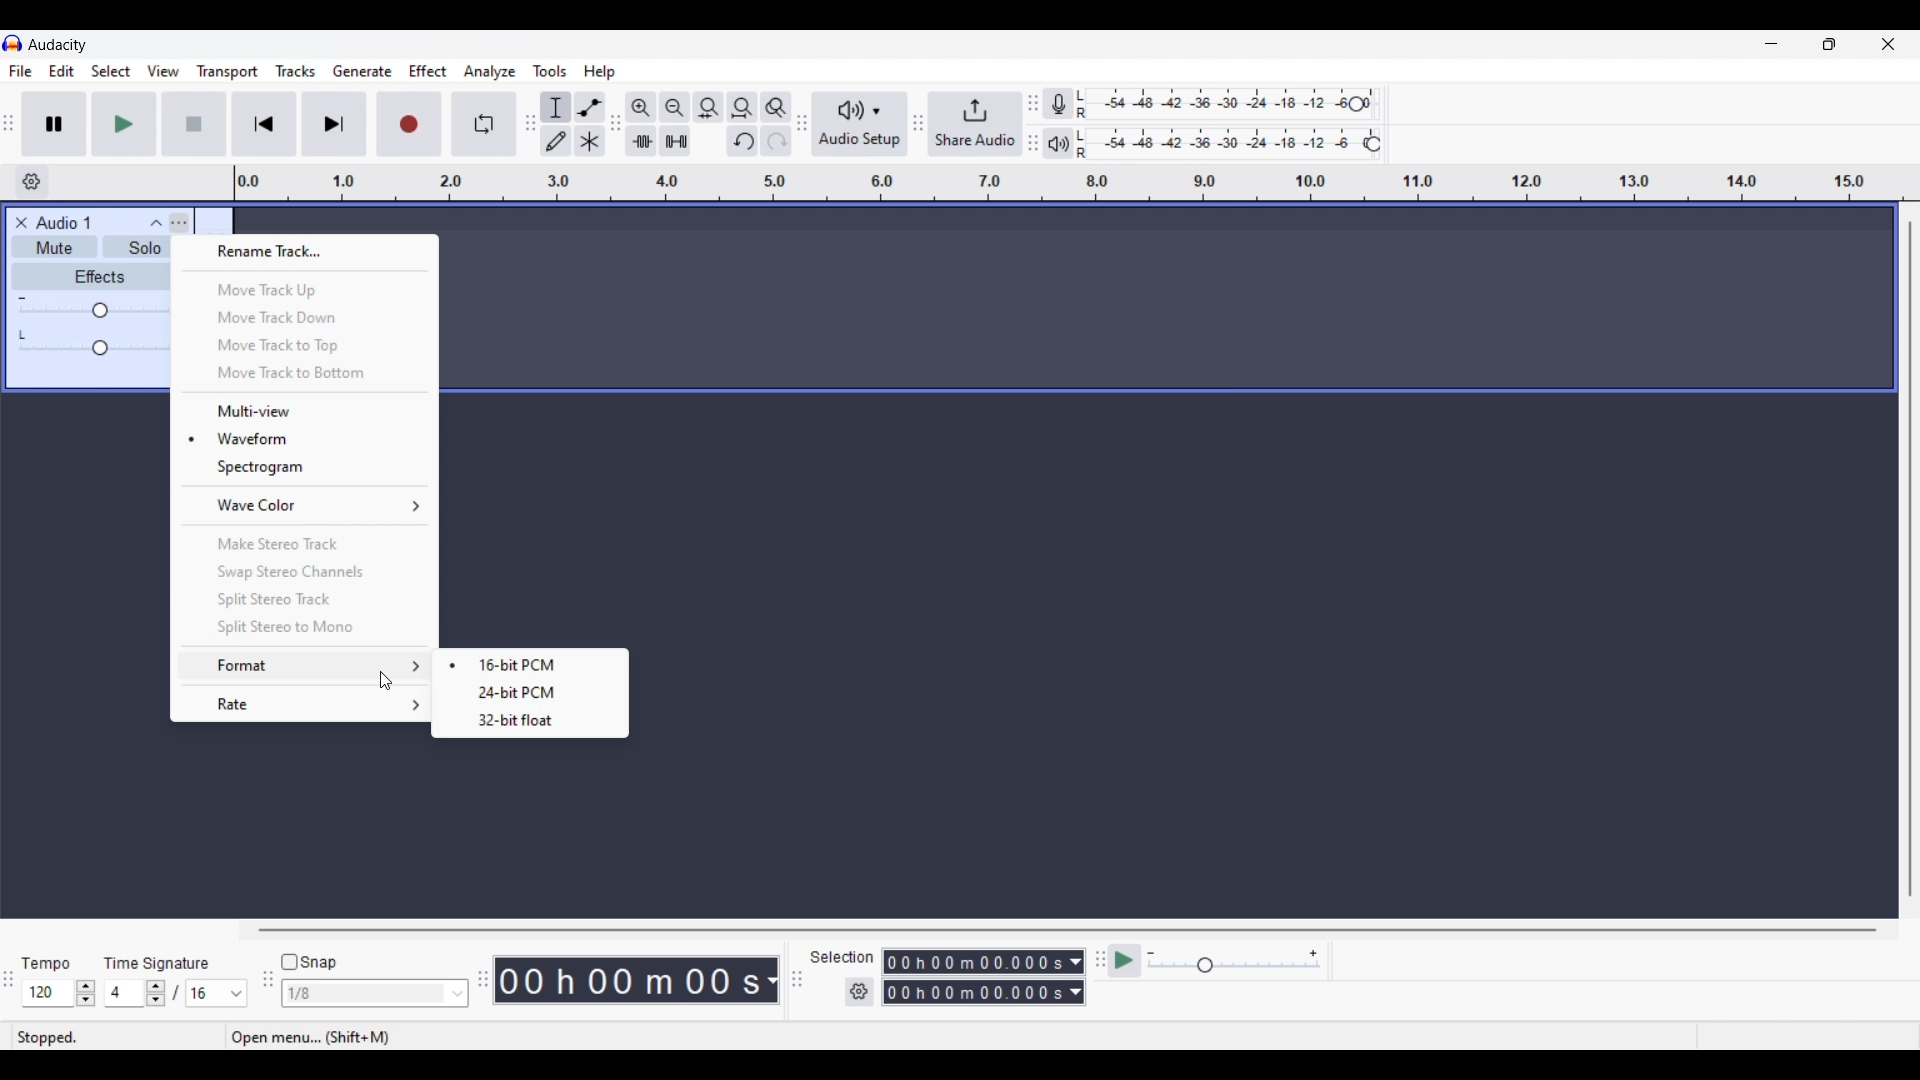 This screenshot has width=1920, height=1080. What do you see at coordinates (73, 223) in the screenshot?
I see `Audio 1` at bounding box center [73, 223].